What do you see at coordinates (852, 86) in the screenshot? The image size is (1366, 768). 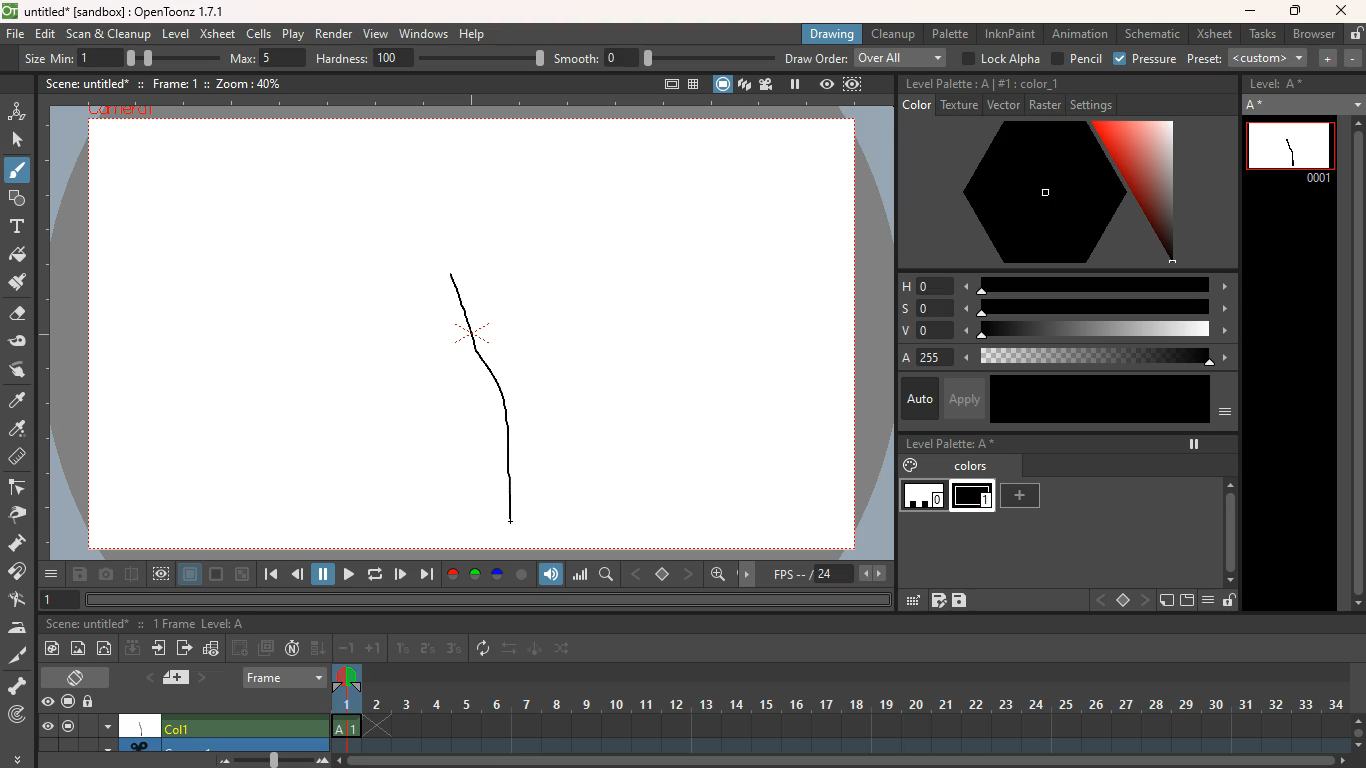 I see `frame` at bounding box center [852, 86].